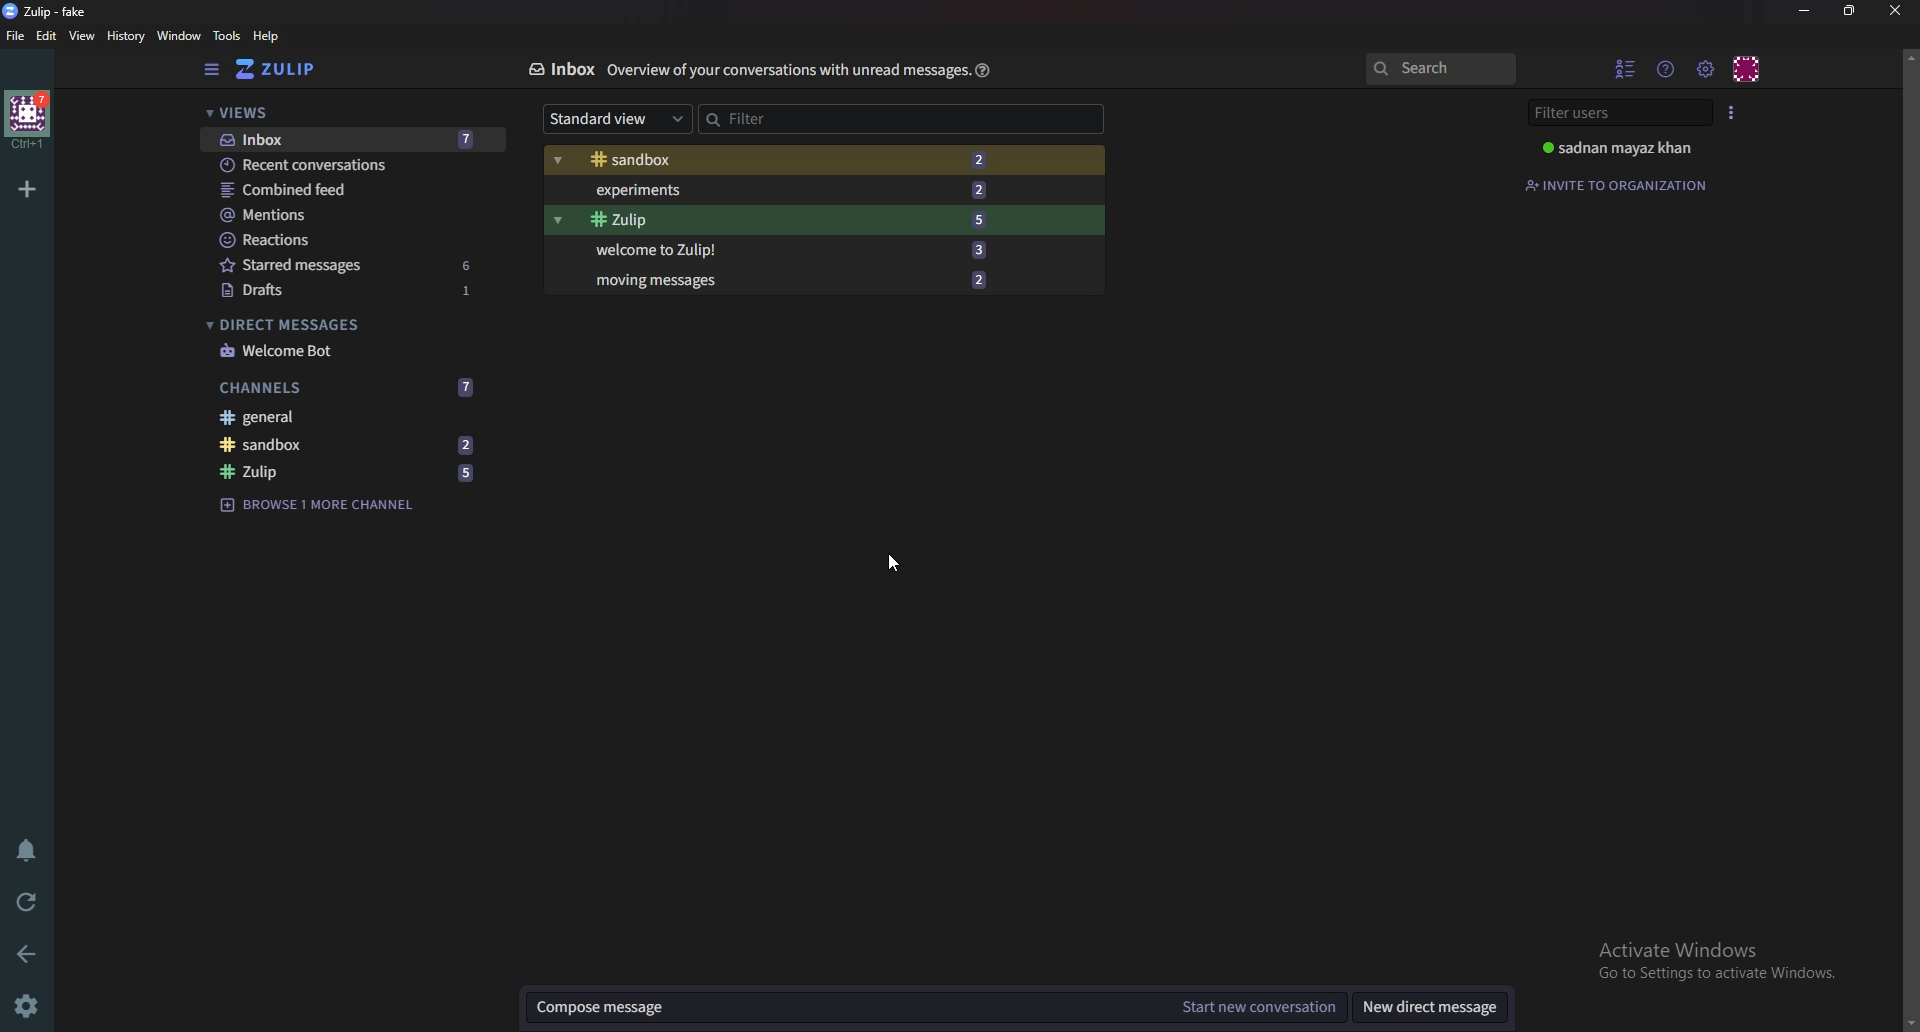 The image size is (1920, 1032). I want to click on Direct messages, so click(341, 323).